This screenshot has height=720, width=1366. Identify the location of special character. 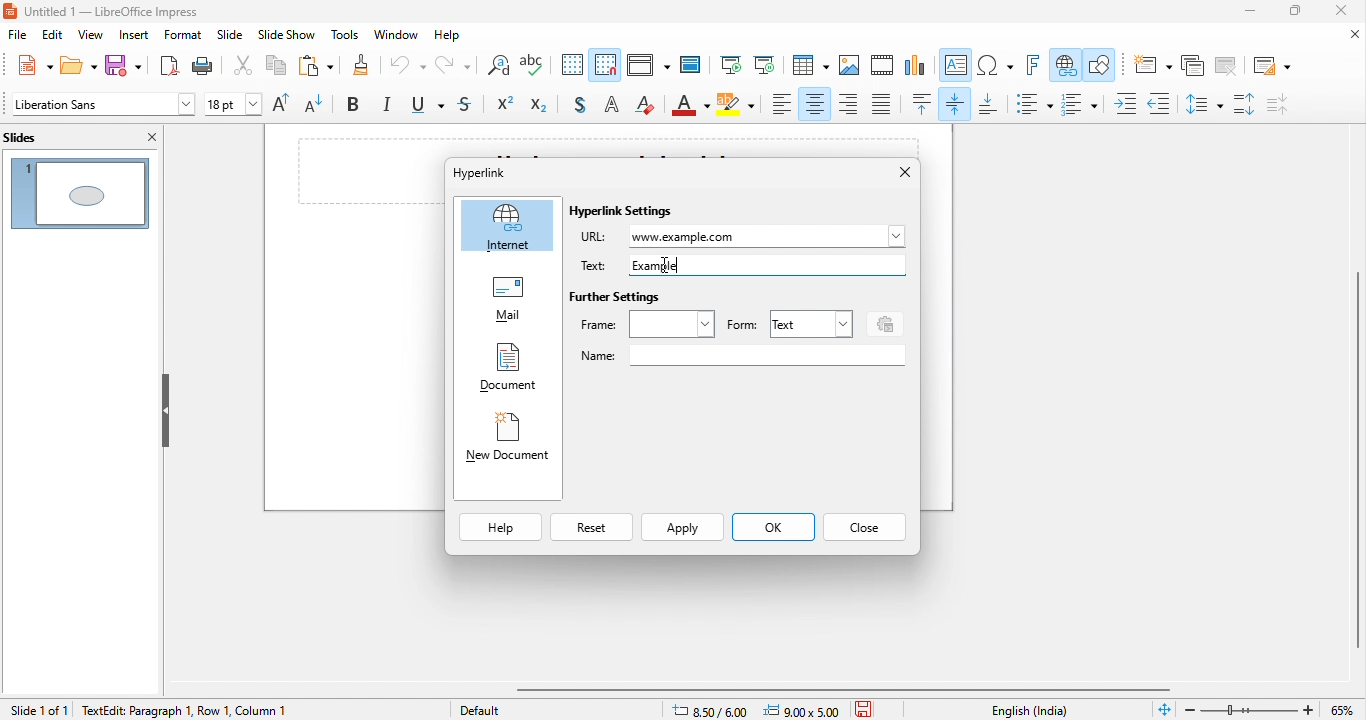
(996, 66).